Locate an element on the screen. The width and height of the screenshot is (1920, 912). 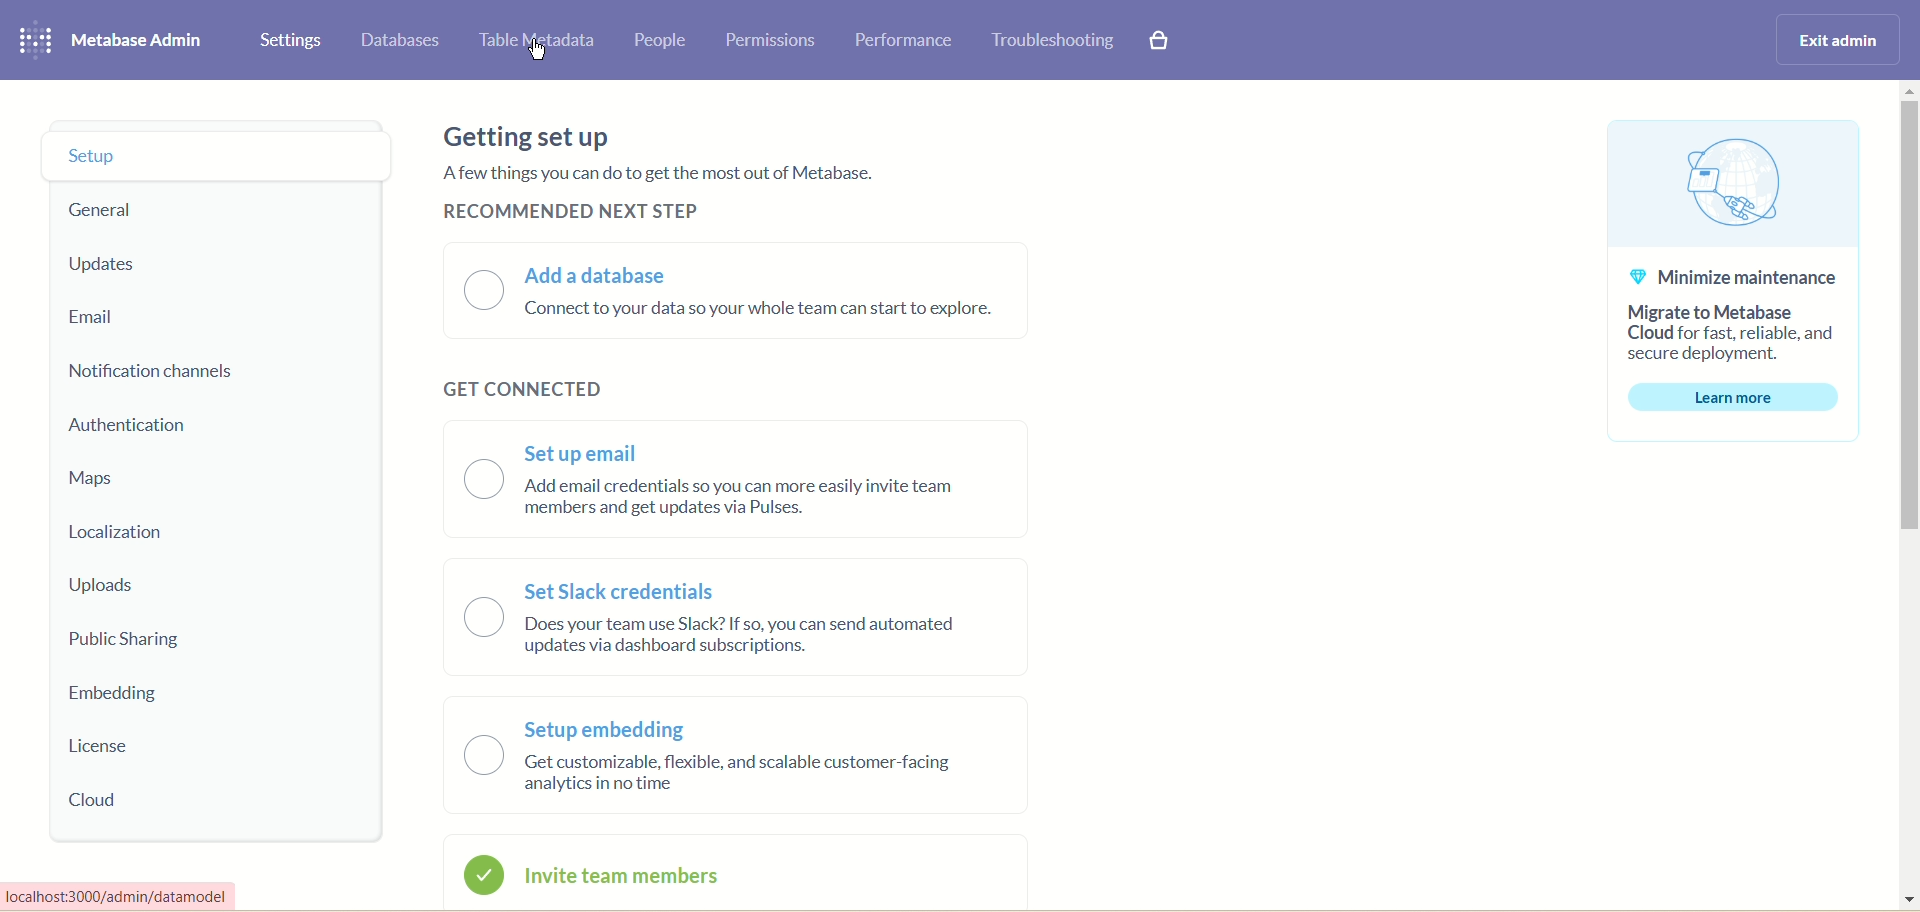
setup is located at coordinates (217, 156).